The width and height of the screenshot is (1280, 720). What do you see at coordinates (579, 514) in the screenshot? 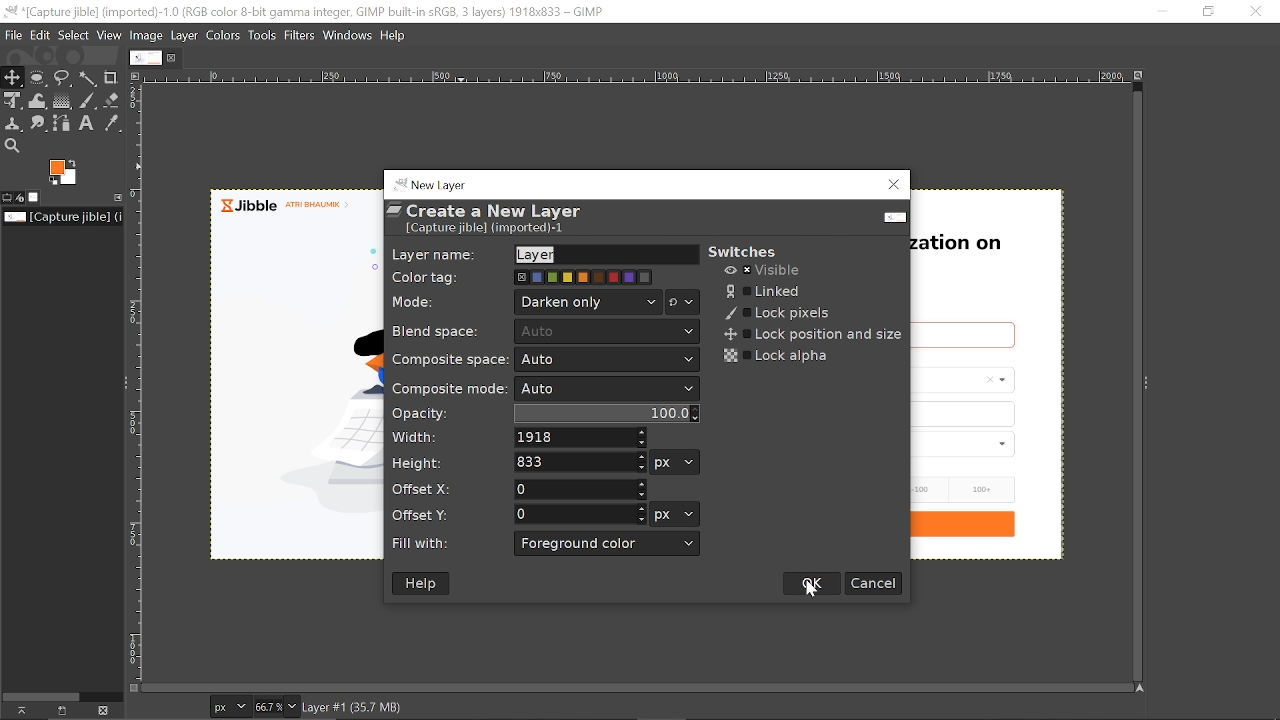
I see `Offset Y` at bounding box center [579, 514].